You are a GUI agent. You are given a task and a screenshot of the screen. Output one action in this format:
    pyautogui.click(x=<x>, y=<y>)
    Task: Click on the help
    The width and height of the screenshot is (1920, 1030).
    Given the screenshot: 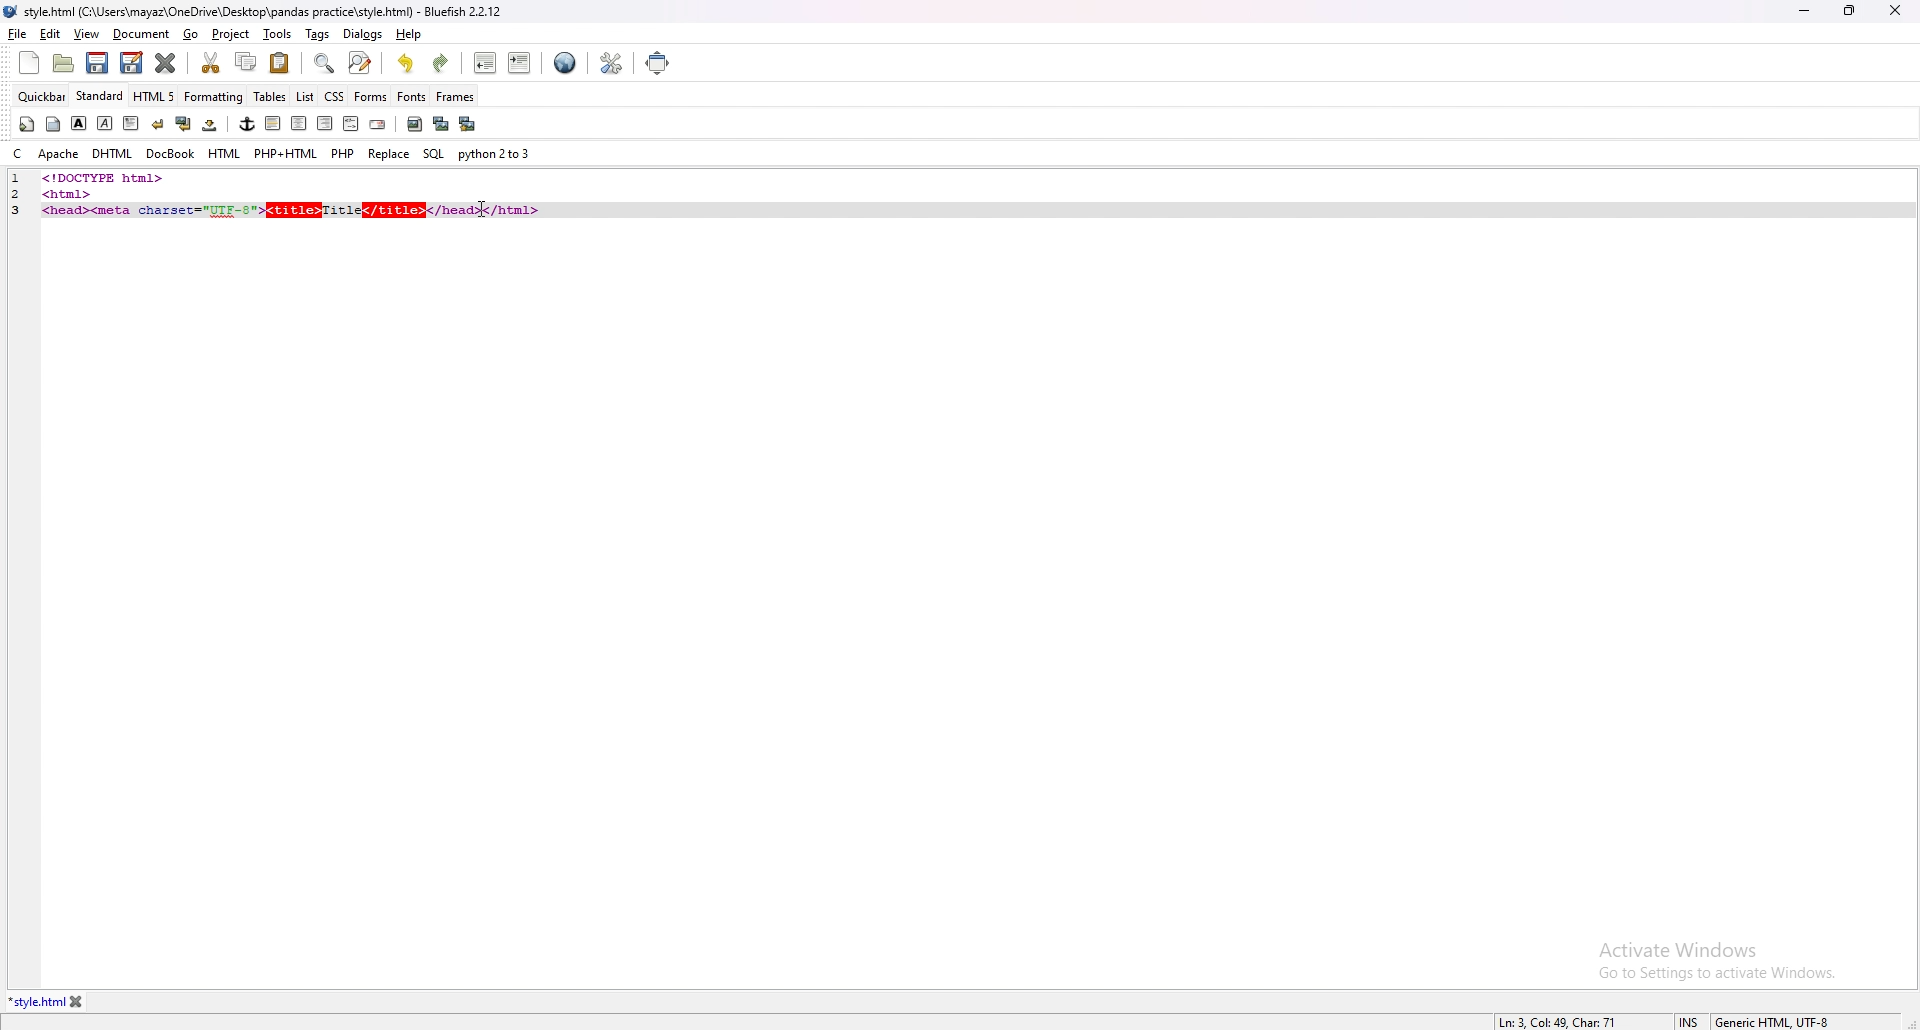 What is the action you would take?
    pyautogui.click(x=407, y=34)
    